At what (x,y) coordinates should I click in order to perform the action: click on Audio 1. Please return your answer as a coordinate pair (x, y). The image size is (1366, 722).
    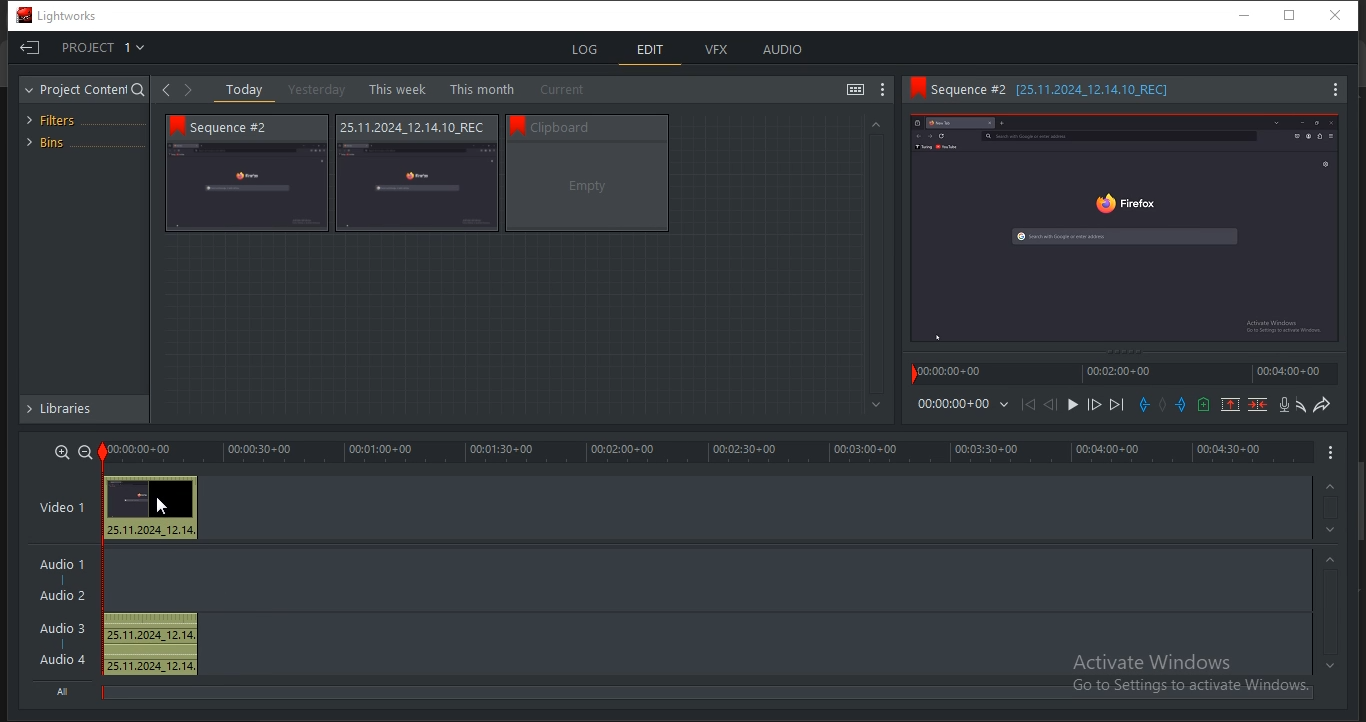
    Looking at the image, I should click on (66, 568).